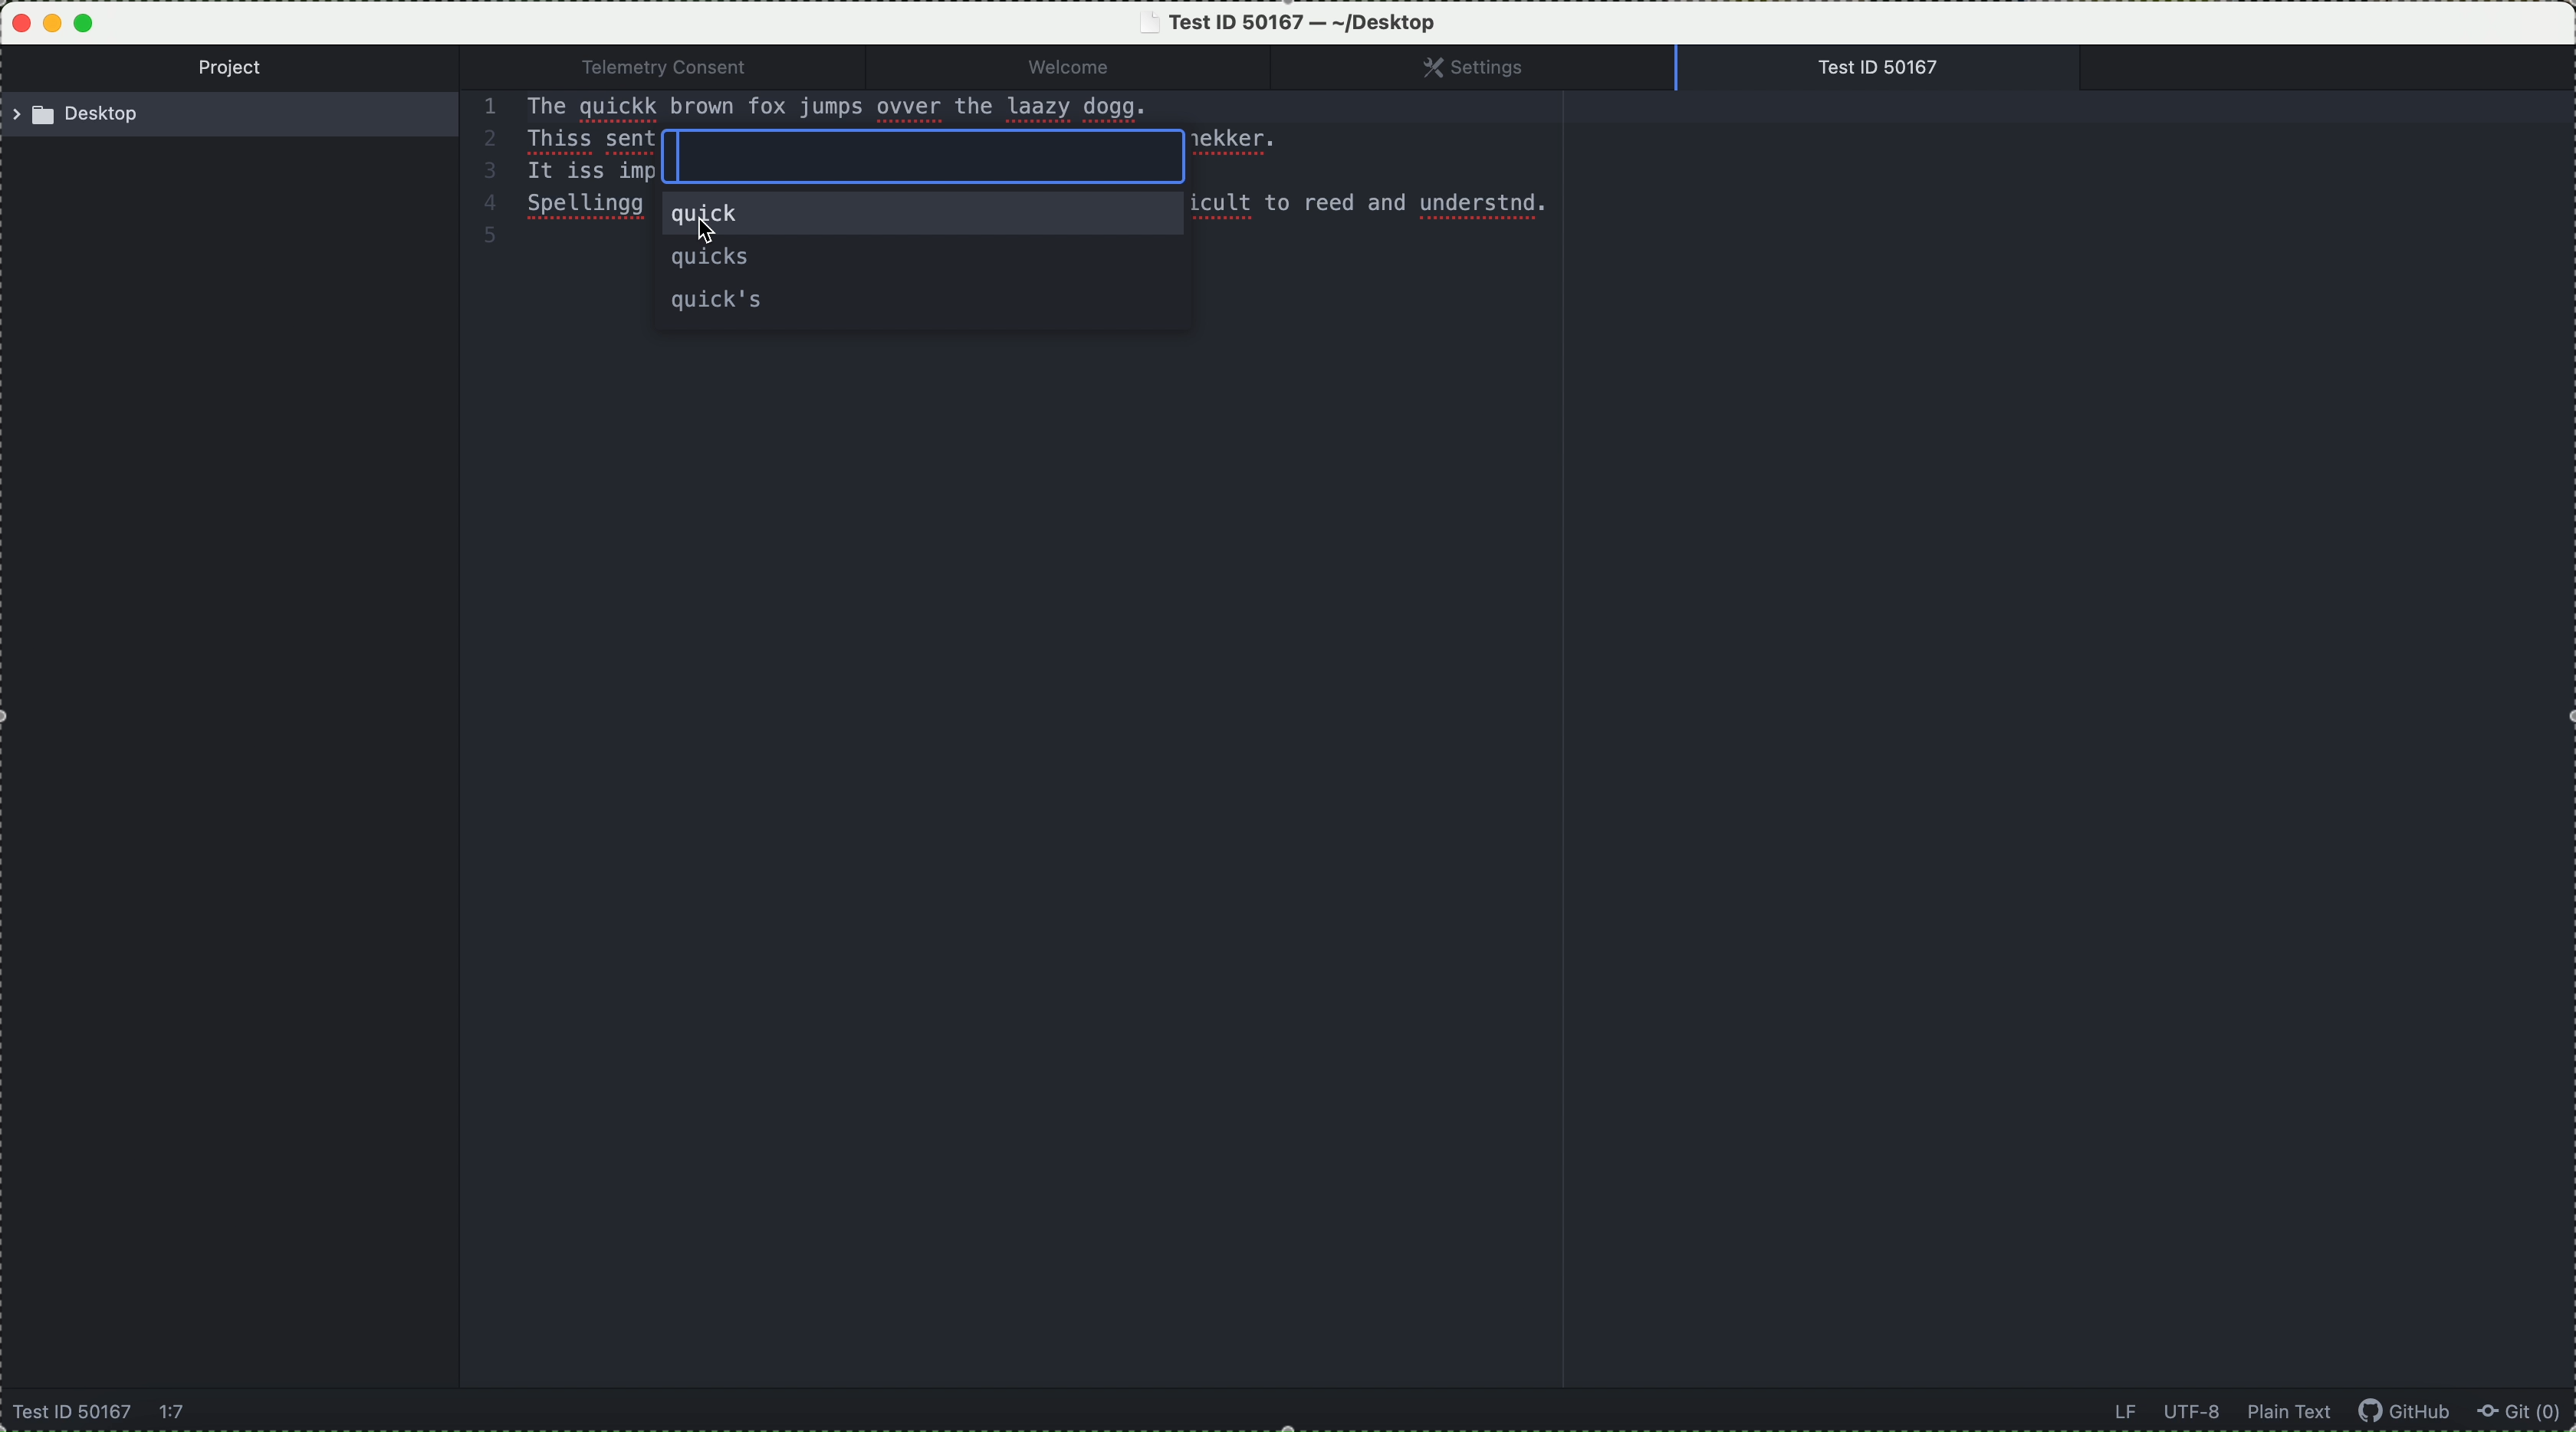 The width and height of the screenshot is (2576, 1432). I want to click on maximize program, so click(88, 21).